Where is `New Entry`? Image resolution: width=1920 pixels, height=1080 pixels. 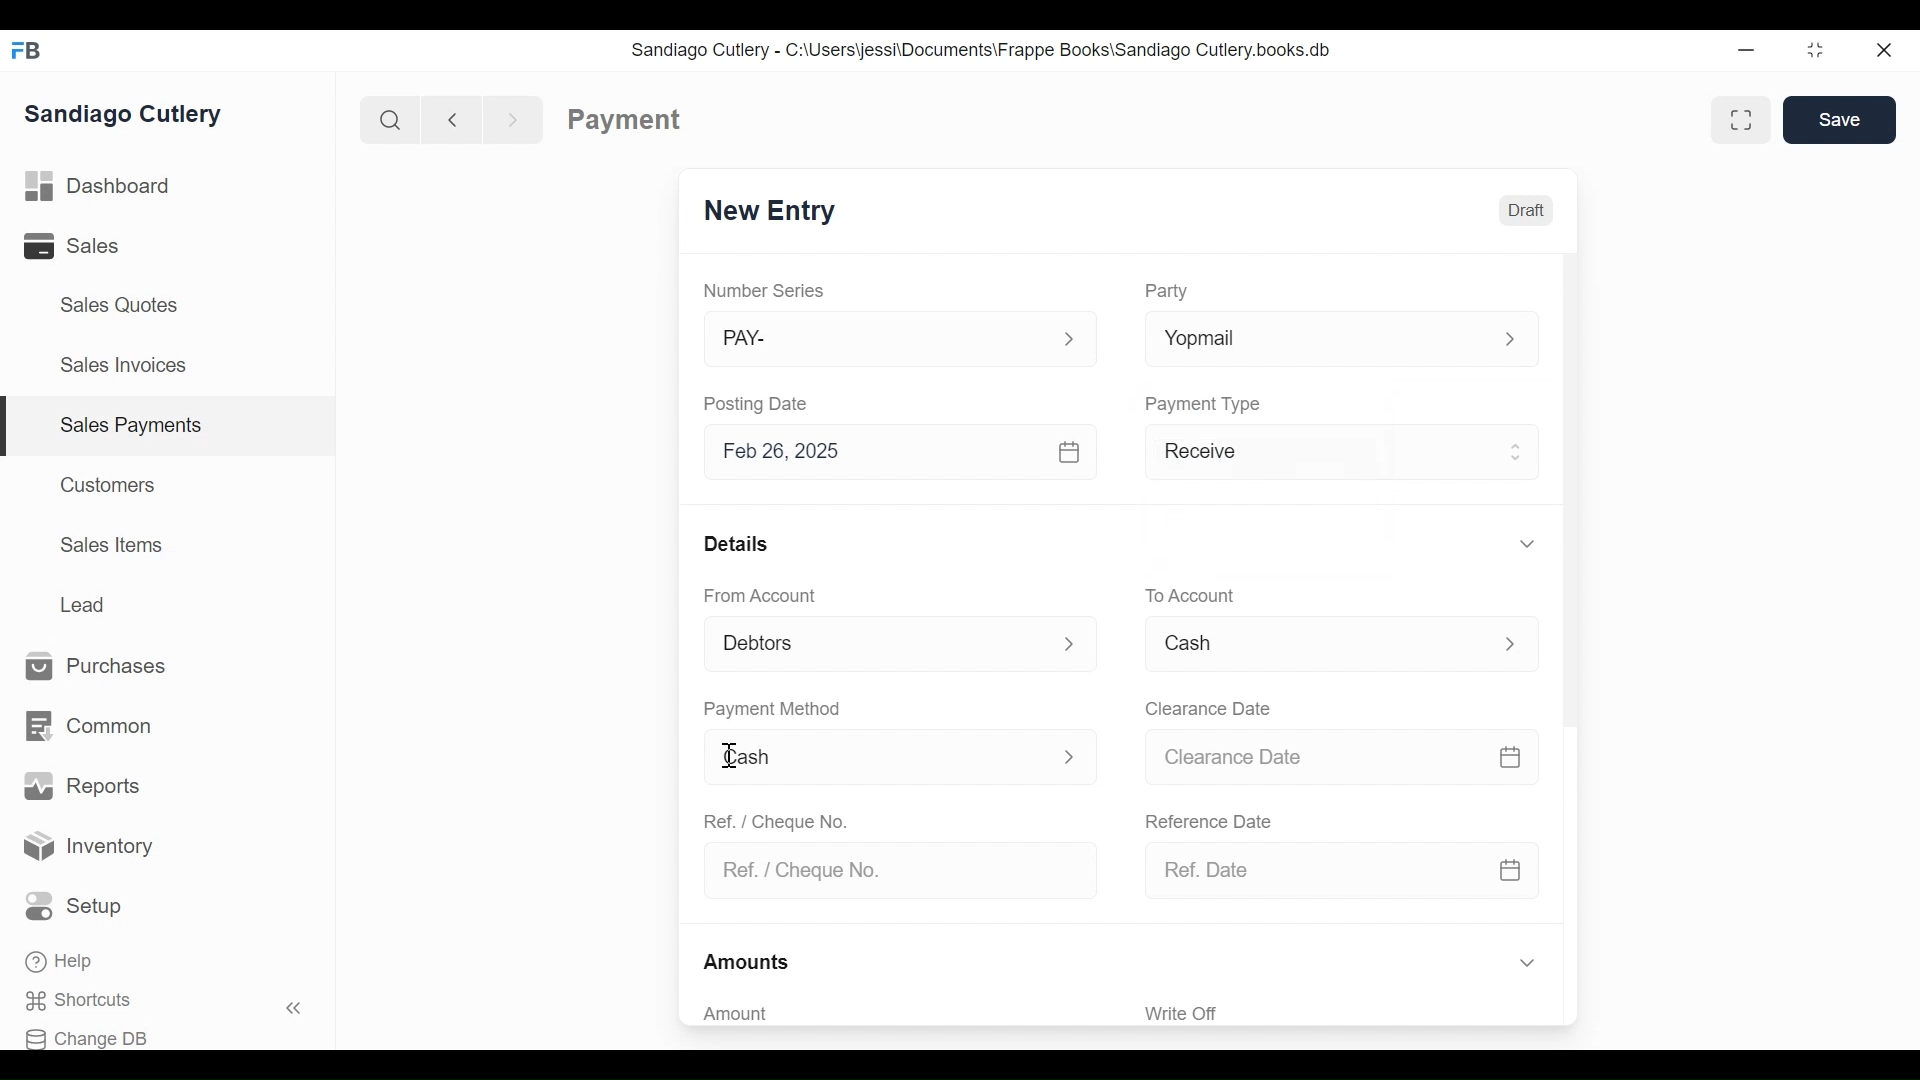
New Entry is located at coordinates (770, 212).